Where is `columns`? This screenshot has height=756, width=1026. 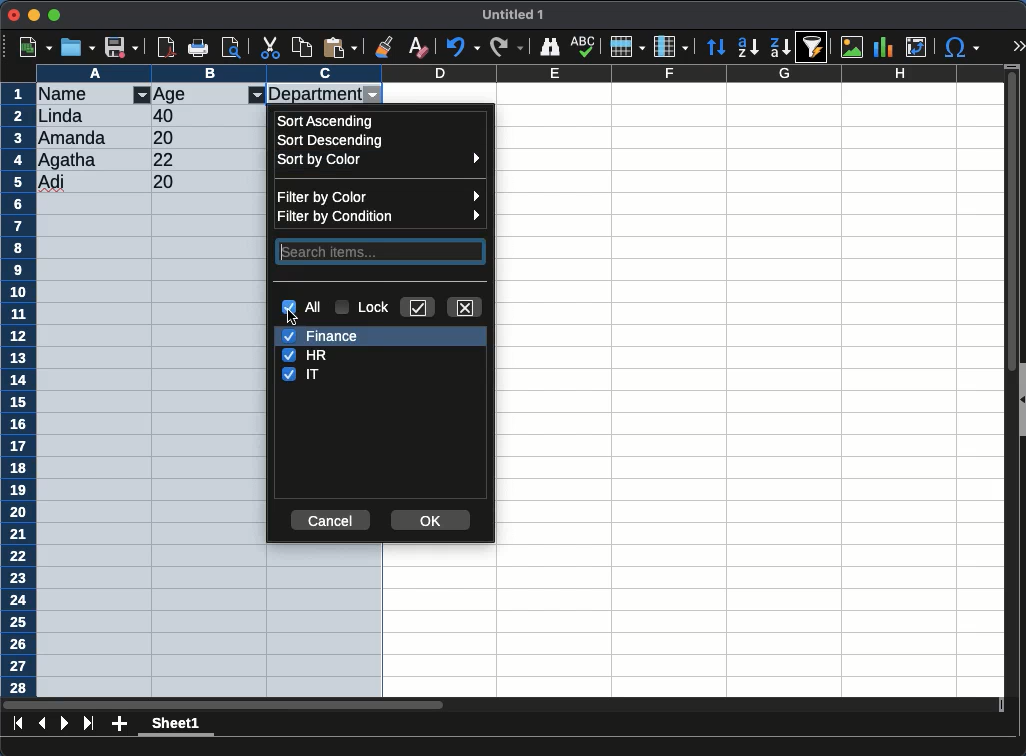
columns is located at coordinates (520, 73).